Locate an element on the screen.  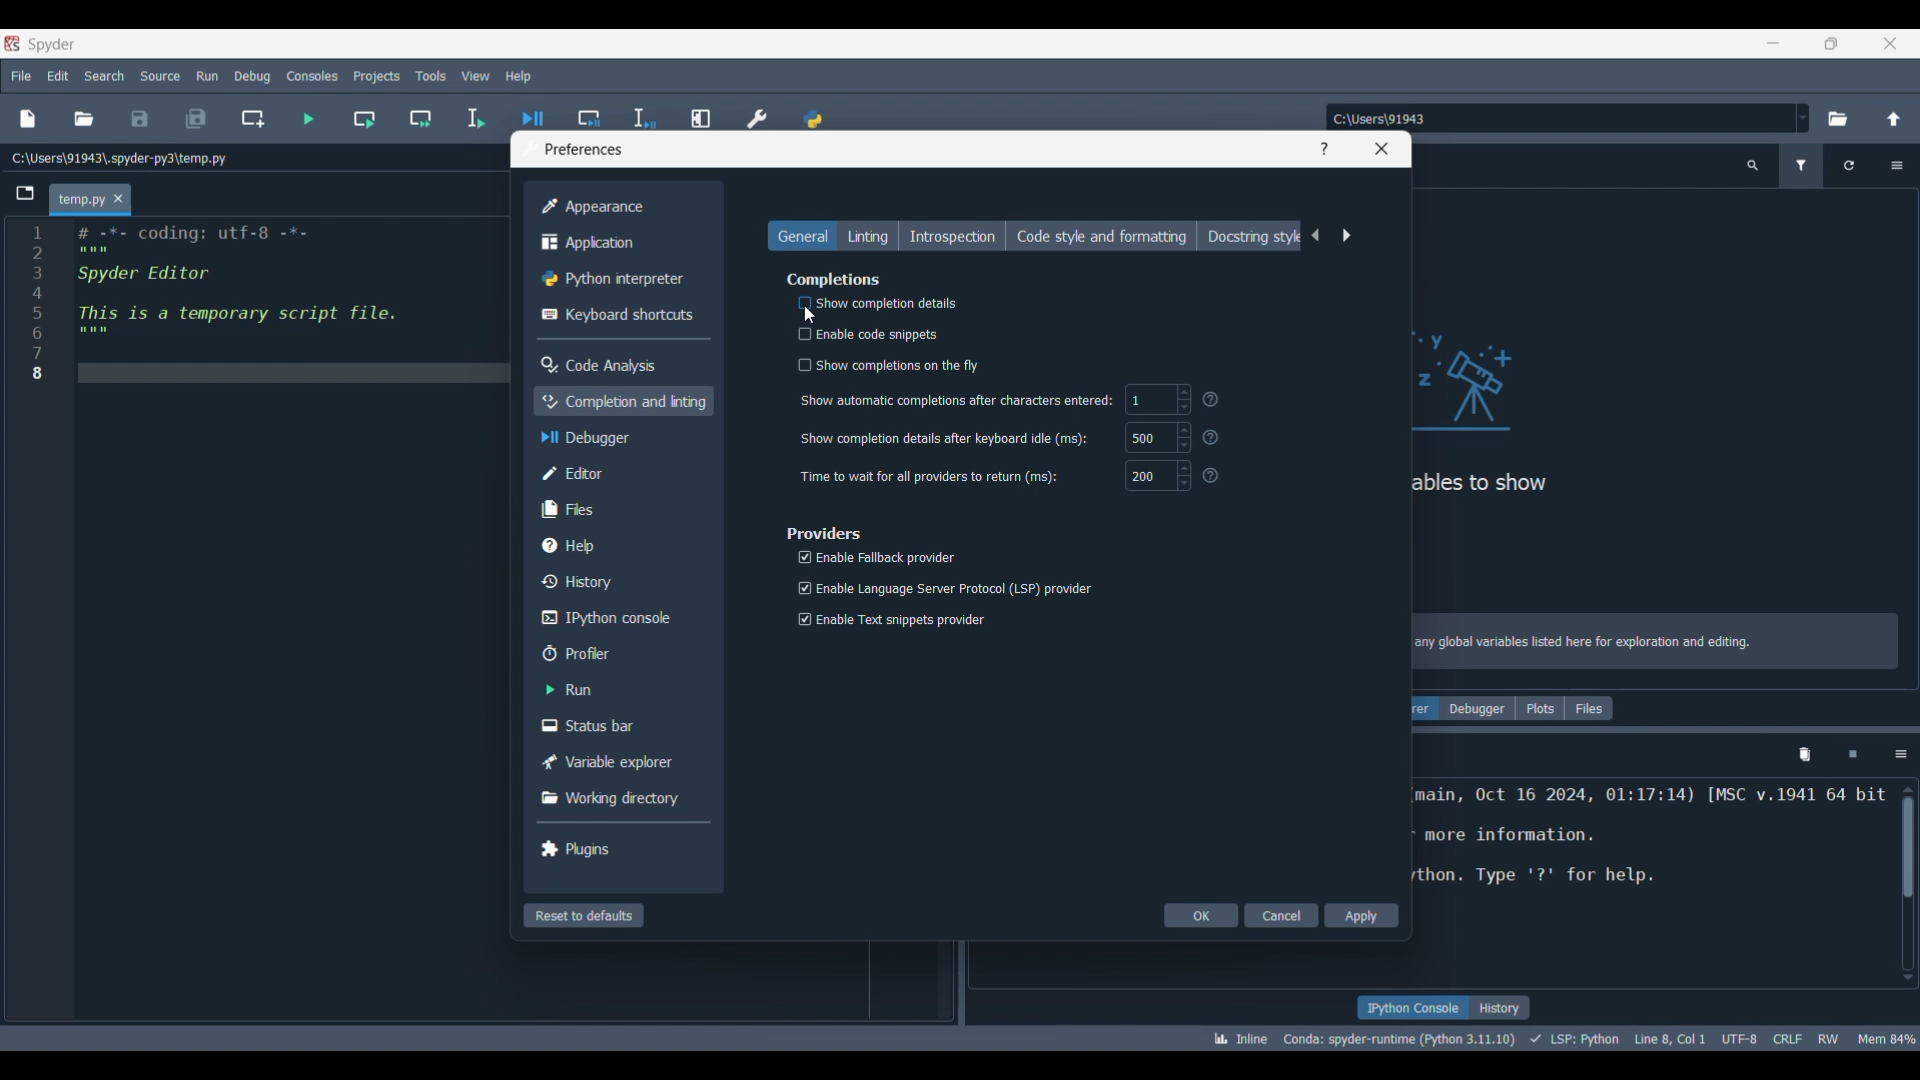
Previous is located at coordinates (1316, 235).